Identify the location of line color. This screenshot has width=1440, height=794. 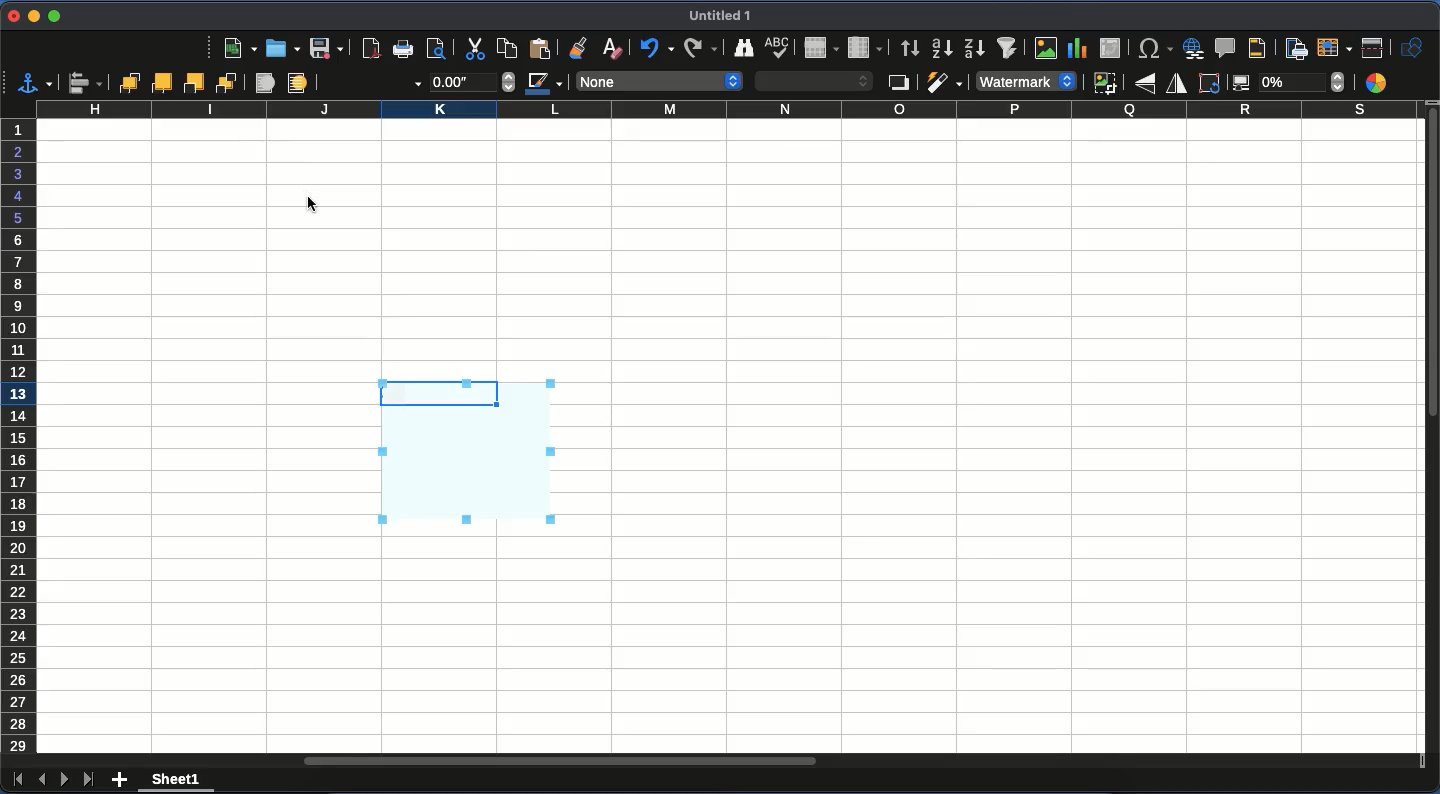
(544, 86).